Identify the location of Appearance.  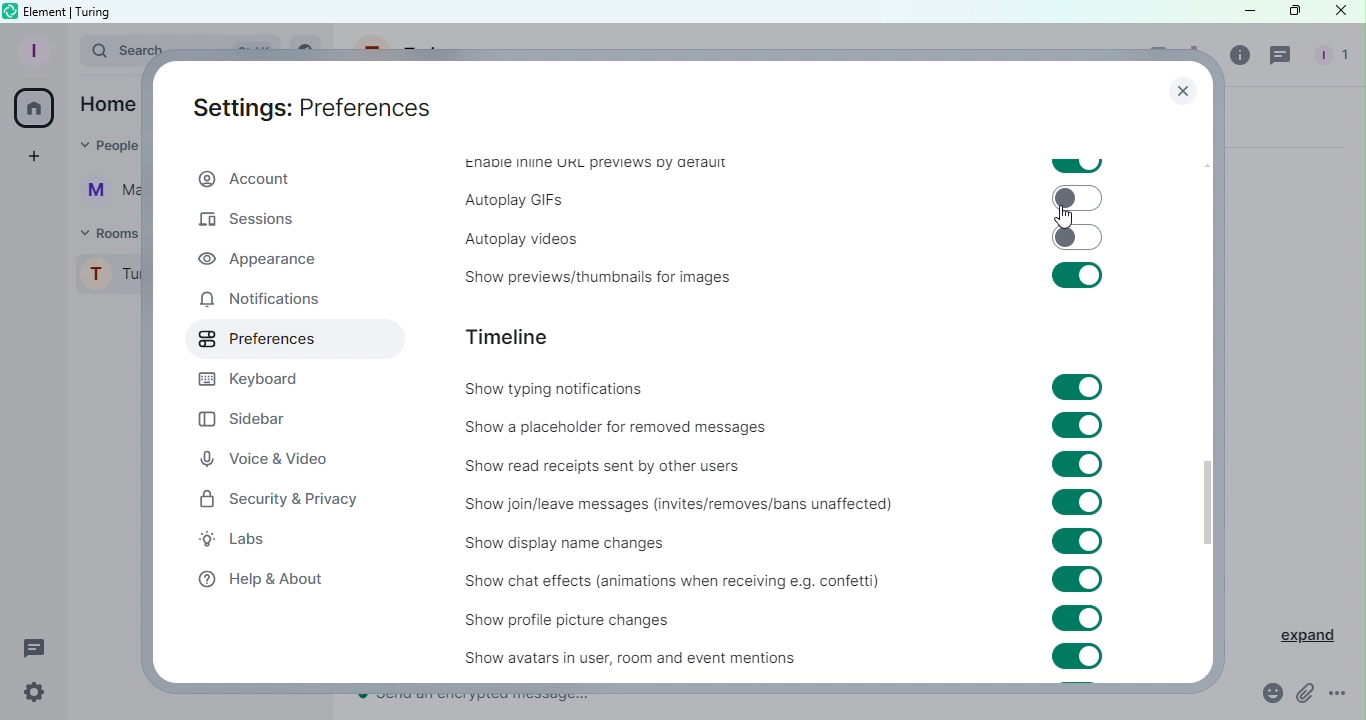
(260, 259).